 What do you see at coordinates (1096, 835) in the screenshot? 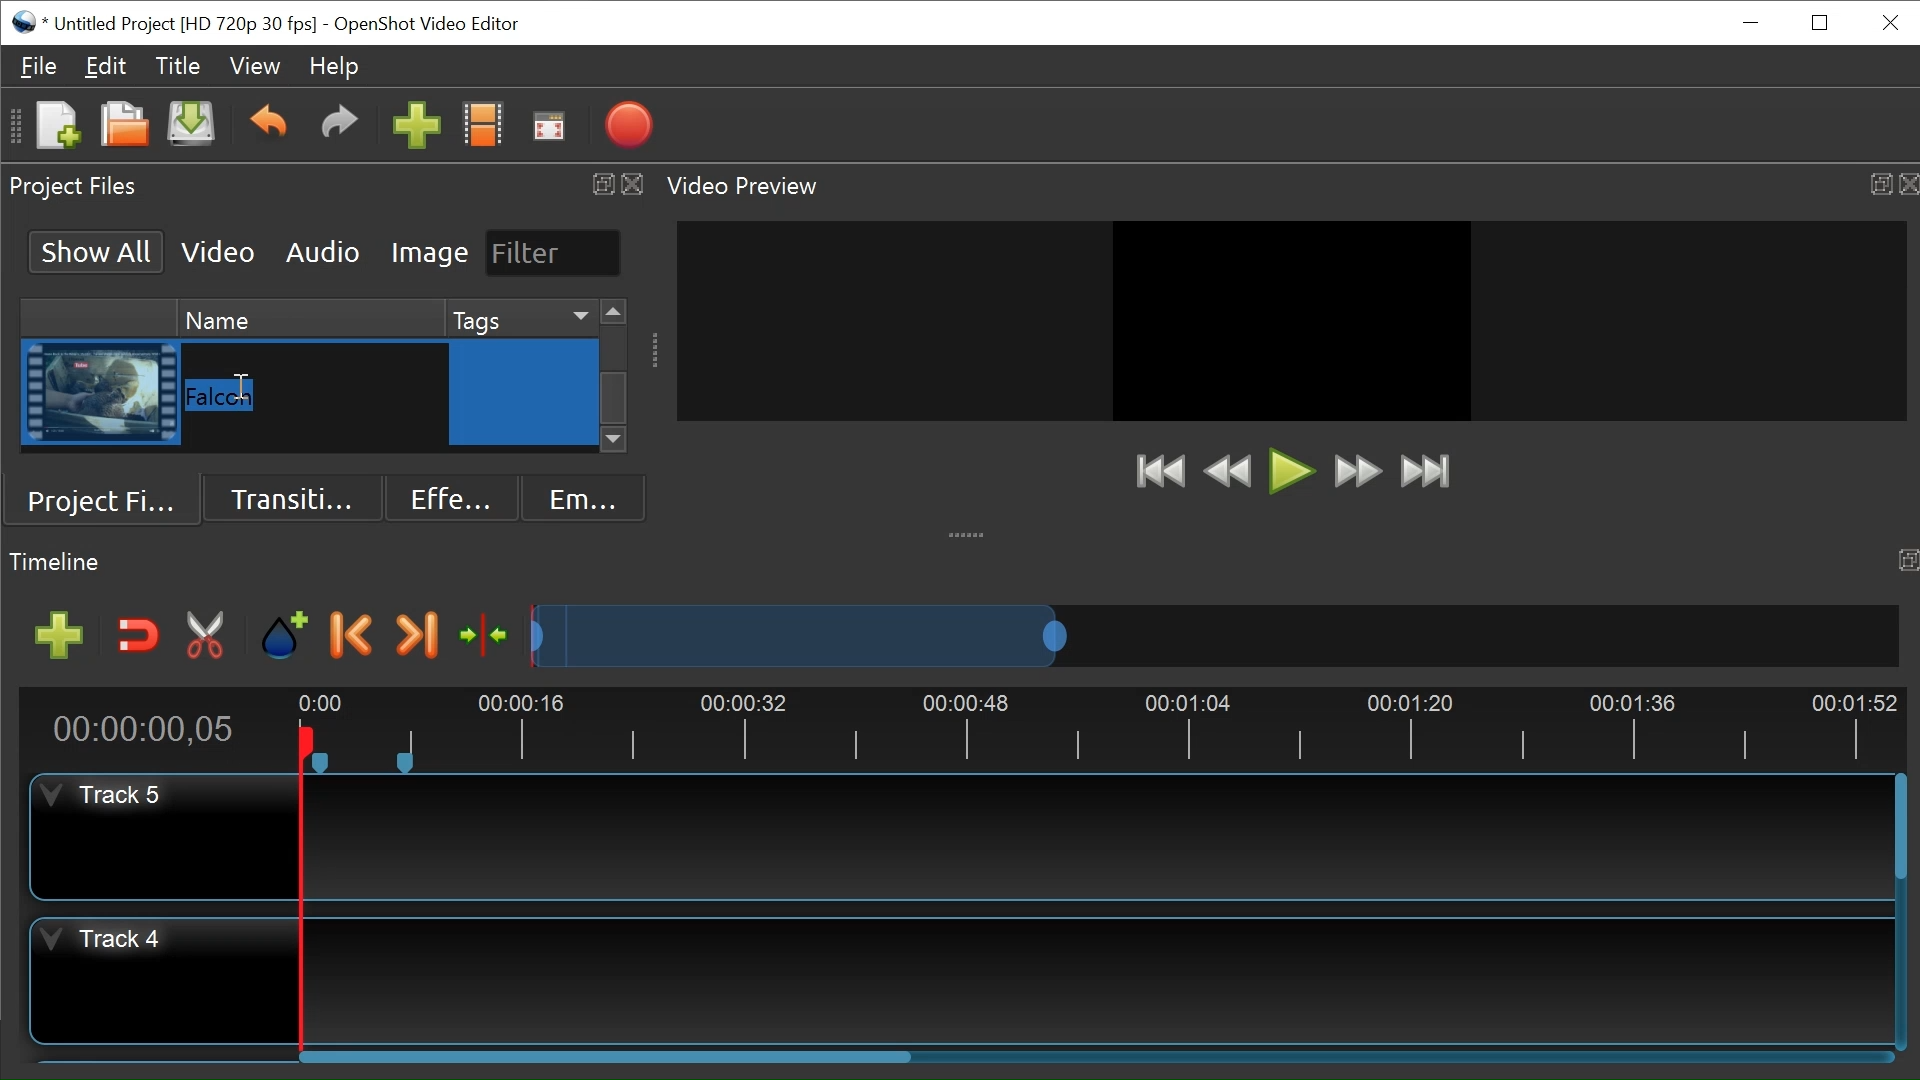
I see `Track Panel` at bounding box center [1096, 835].